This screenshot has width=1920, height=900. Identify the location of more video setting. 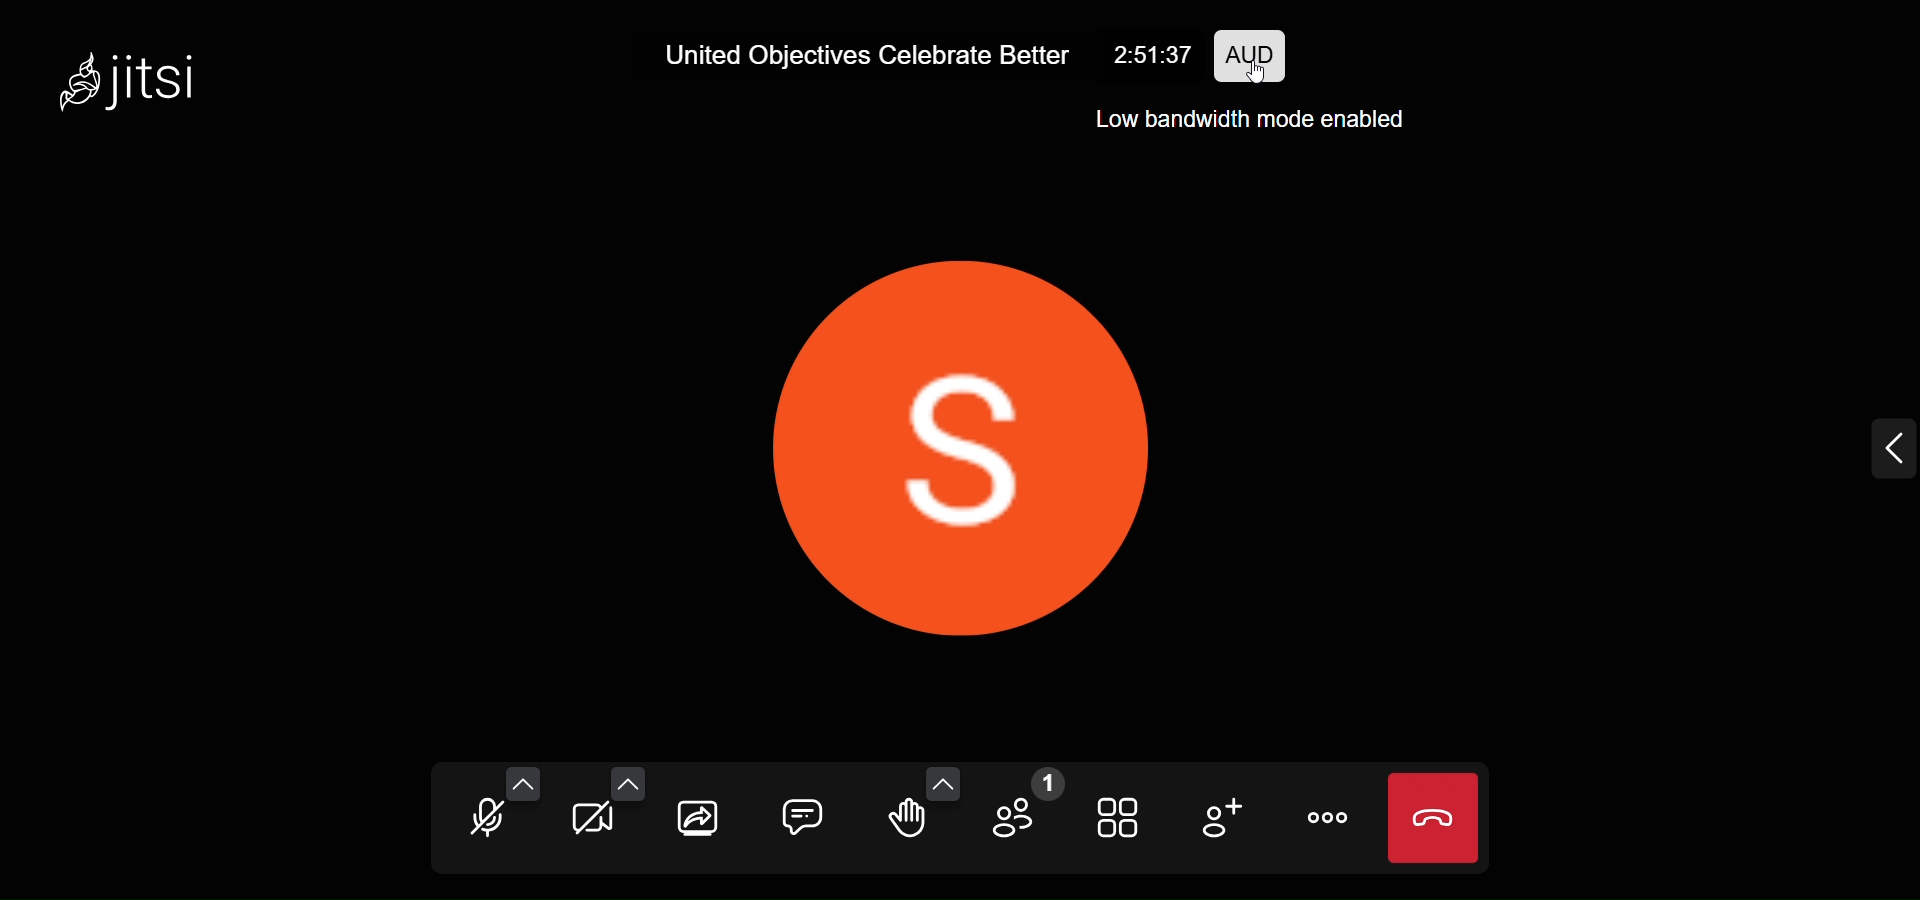
(632, 784).